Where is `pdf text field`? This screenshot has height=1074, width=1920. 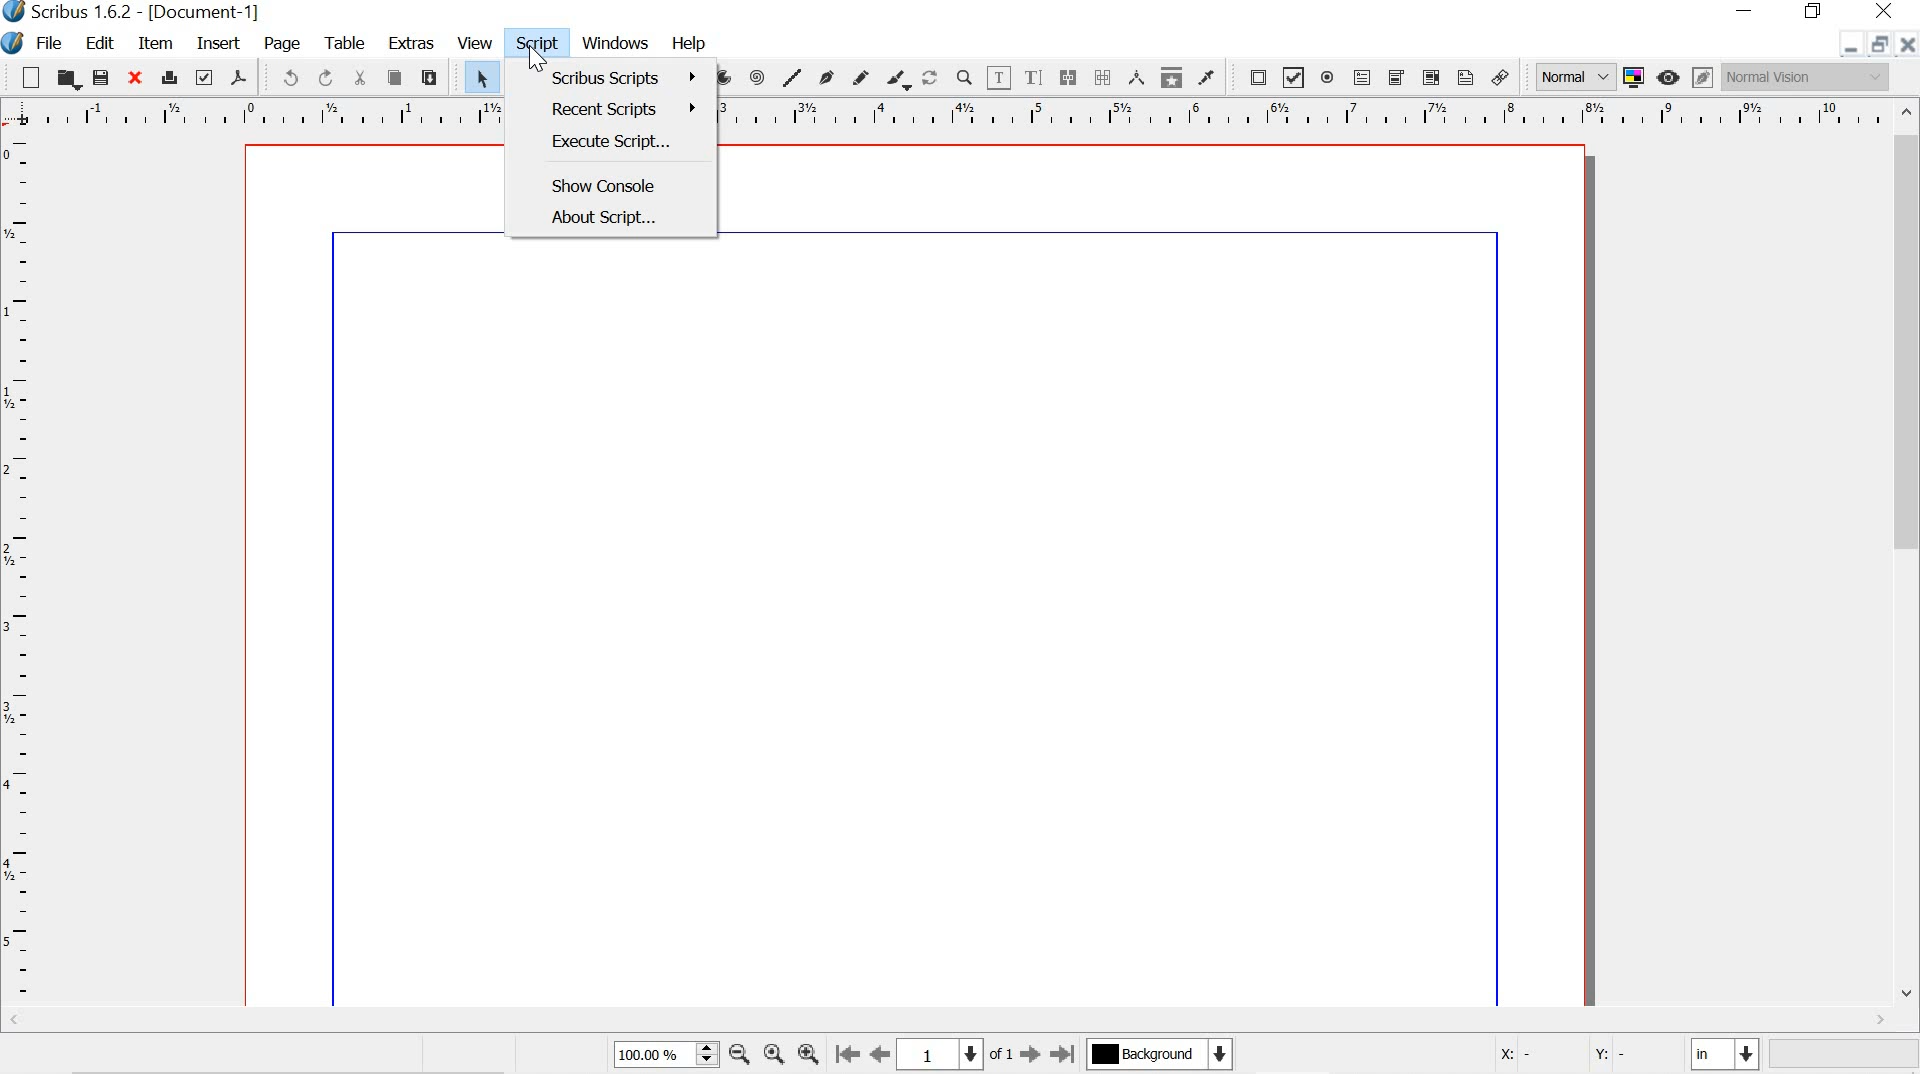
pdf text field is located at coordinates (1363, 79).